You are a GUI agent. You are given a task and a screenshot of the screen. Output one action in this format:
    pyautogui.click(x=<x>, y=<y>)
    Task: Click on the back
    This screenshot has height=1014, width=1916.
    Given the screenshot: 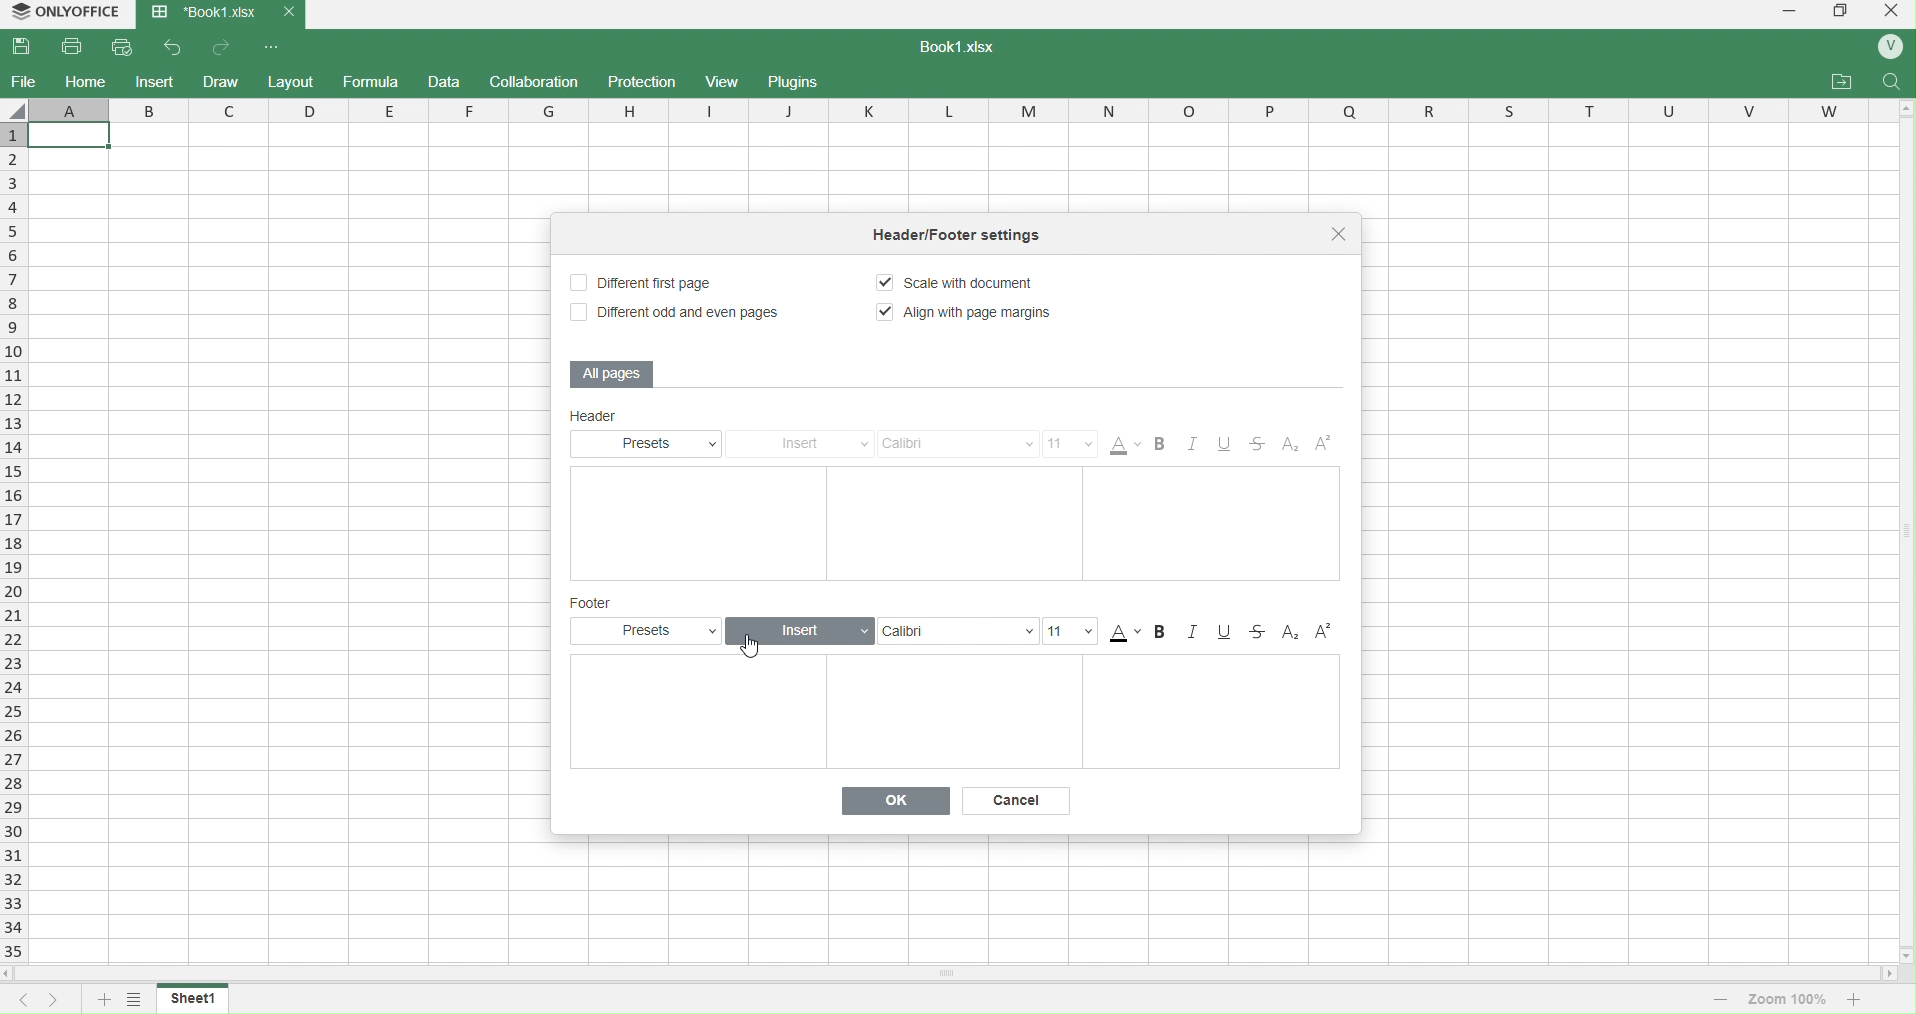 What is the action you would take?
    pyautogui.click(x=174, y=46)
    